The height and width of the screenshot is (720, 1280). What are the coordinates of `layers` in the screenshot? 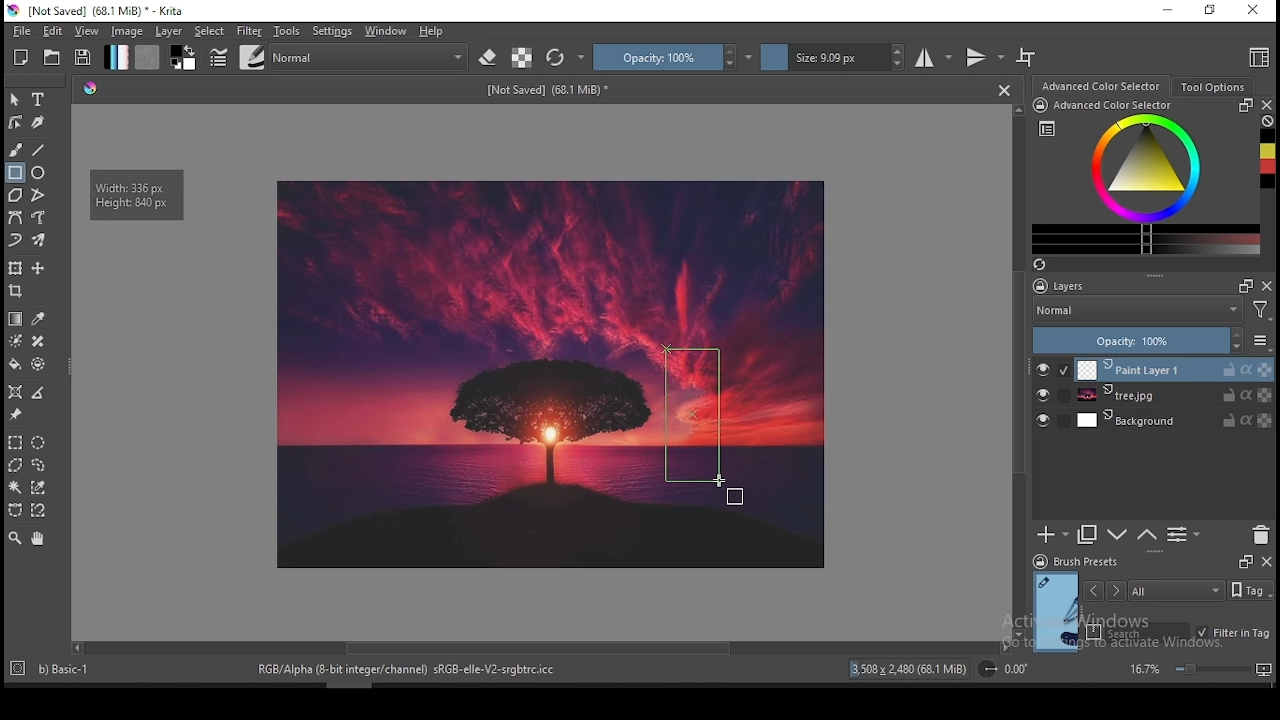 It's located at (1110, 285).